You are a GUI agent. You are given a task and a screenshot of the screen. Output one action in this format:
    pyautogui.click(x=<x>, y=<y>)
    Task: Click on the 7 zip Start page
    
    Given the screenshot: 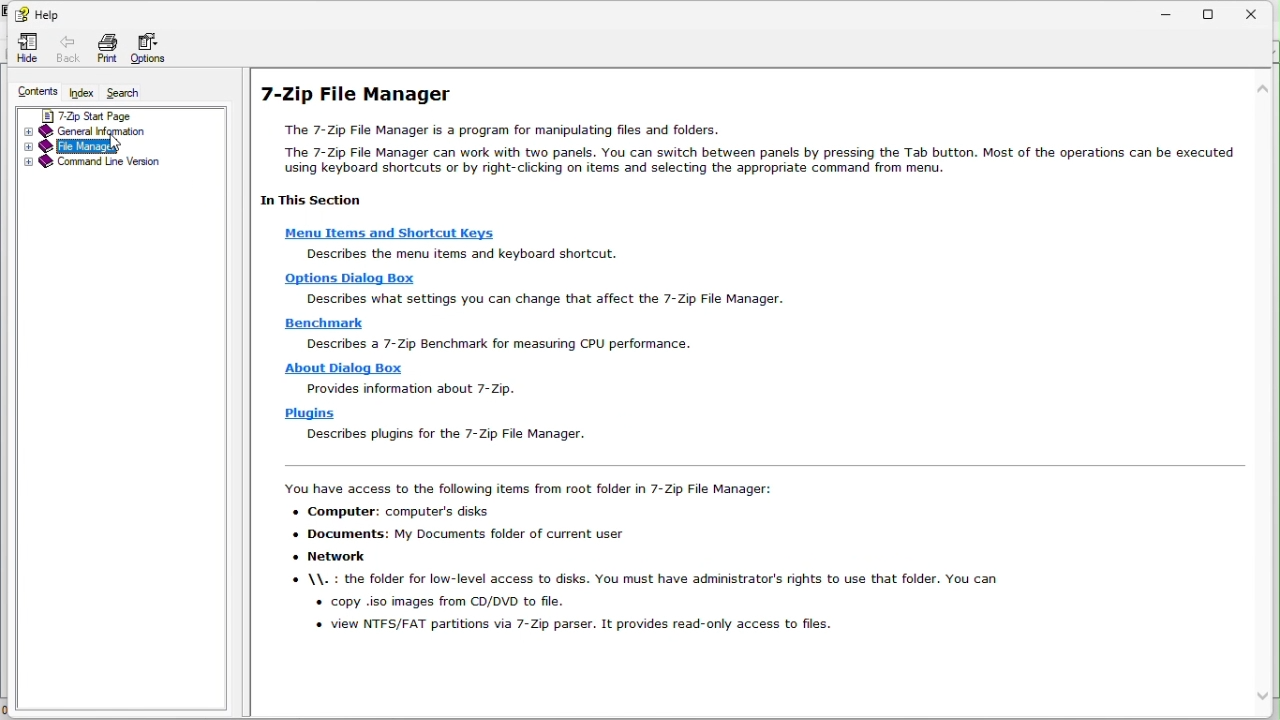 What is the action you would take?
    pyautogui.click(x=100, y=115)
    